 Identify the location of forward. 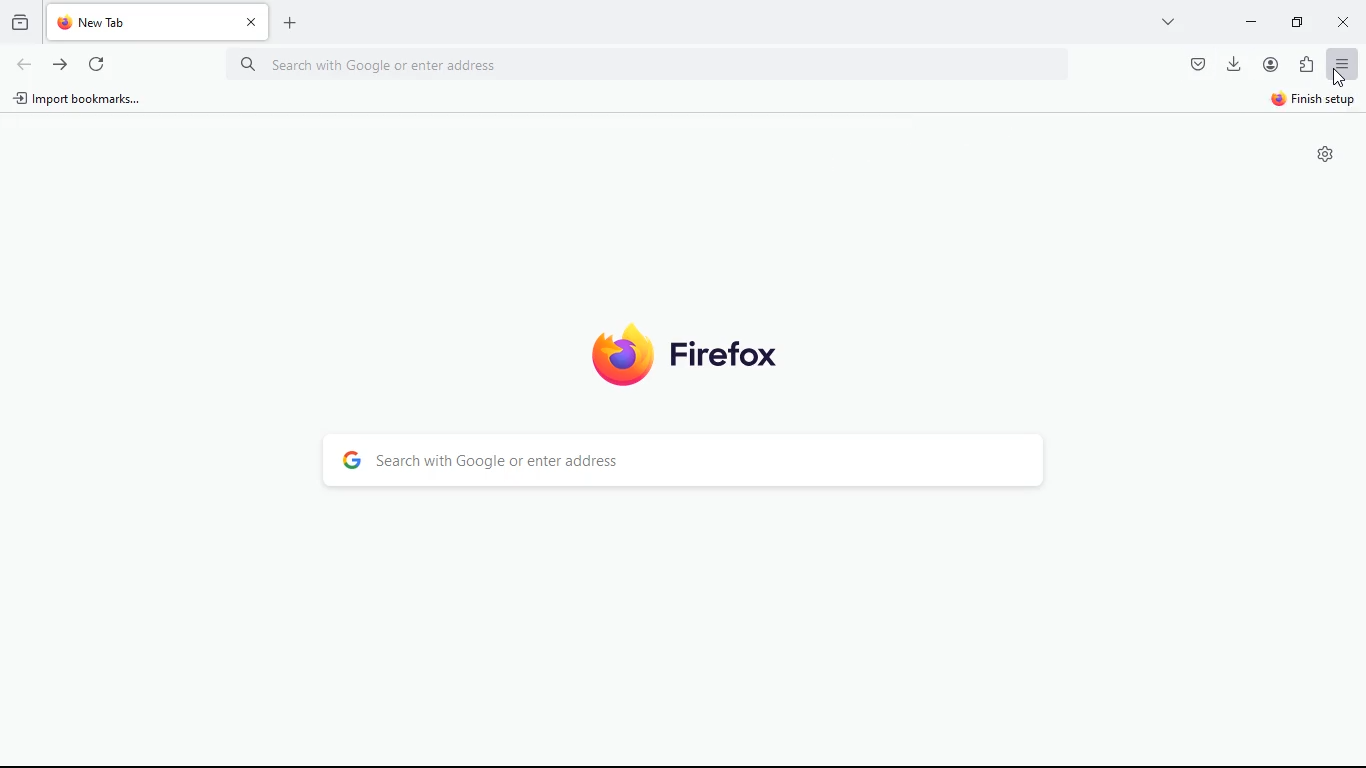
(60, 63).